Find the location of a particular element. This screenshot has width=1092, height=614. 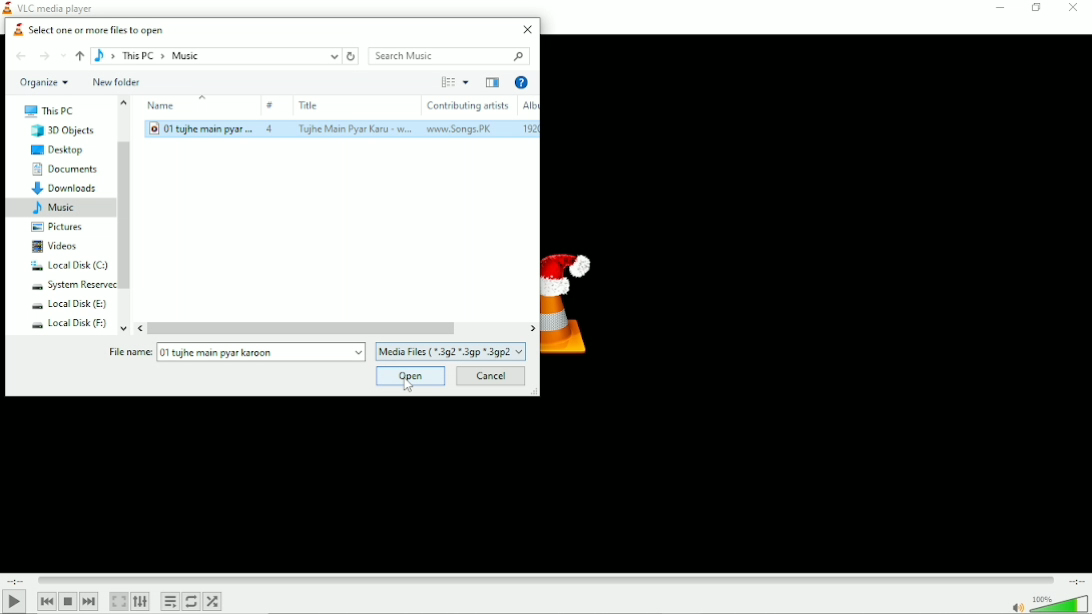

Play is located at coordinates (15, 602).